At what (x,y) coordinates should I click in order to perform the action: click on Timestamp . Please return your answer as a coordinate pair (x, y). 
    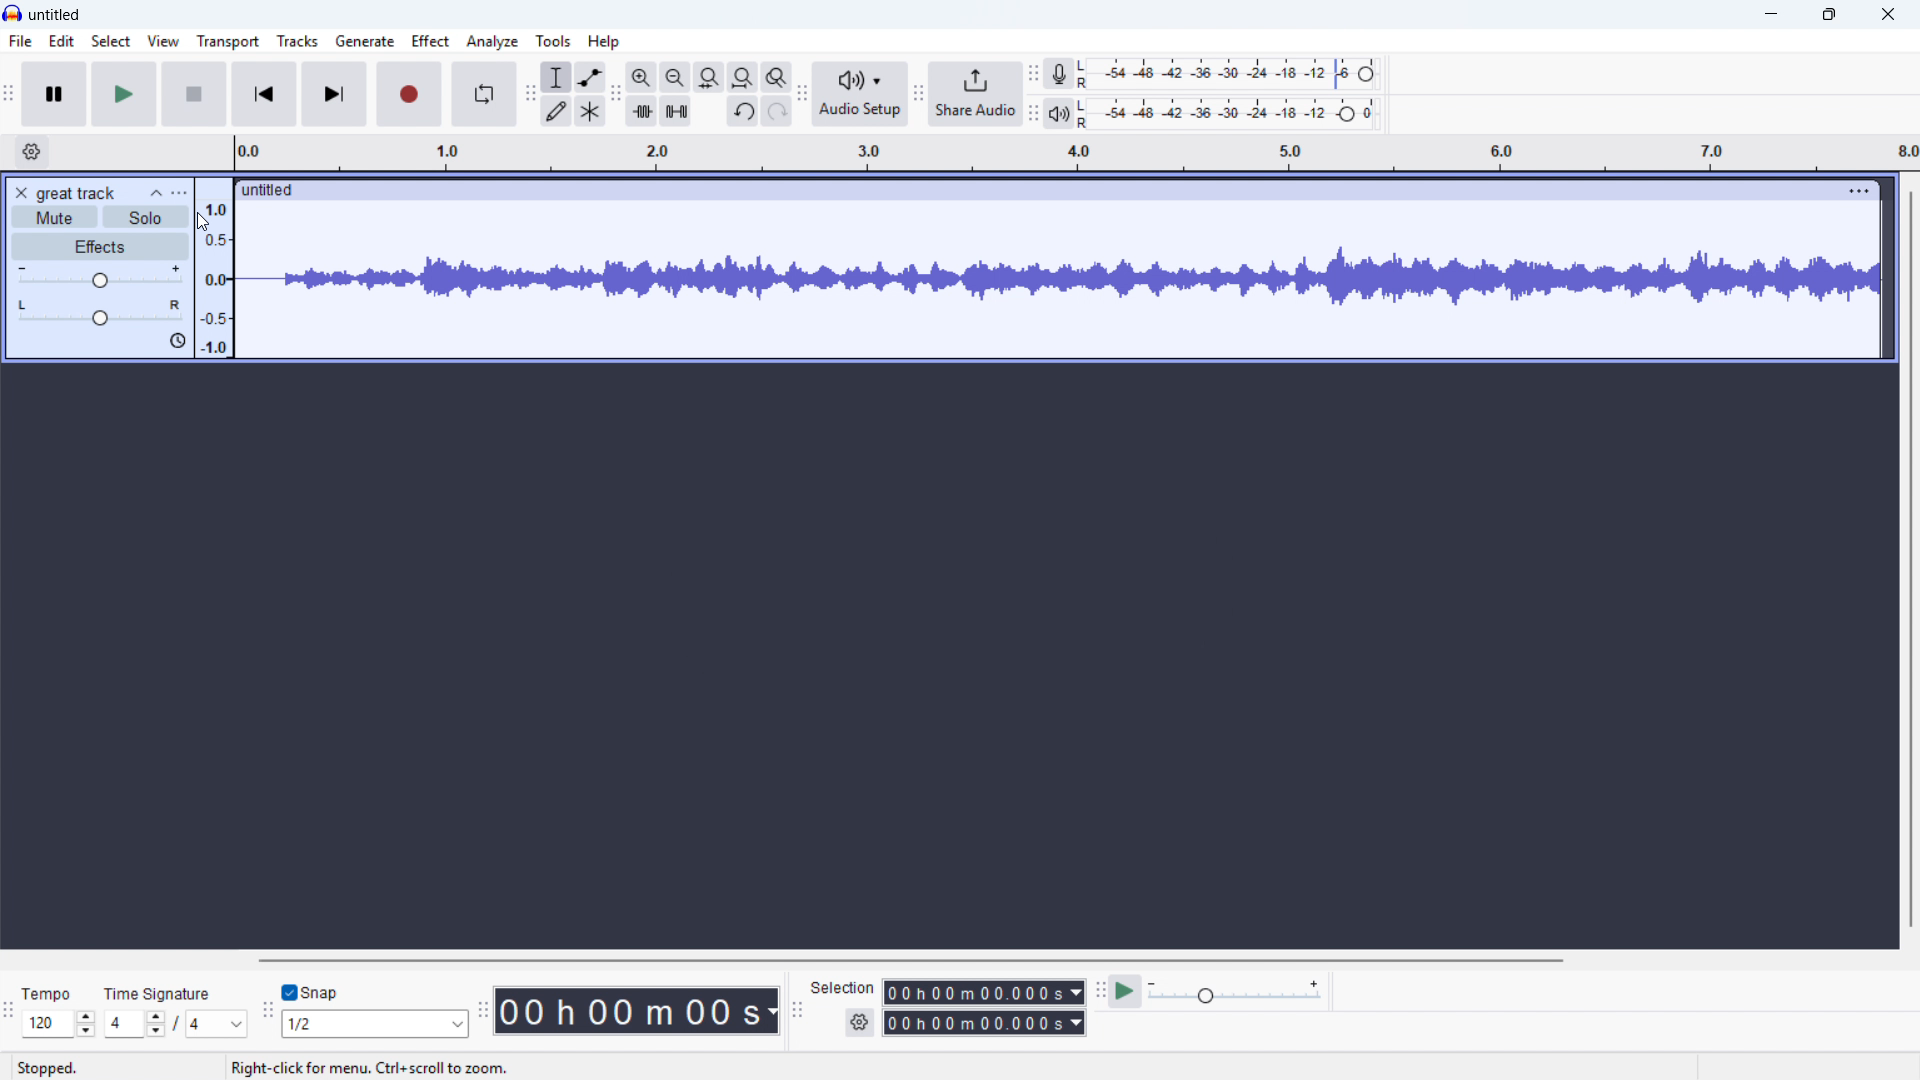
    Looking at the image, I should click on (639, 1011).